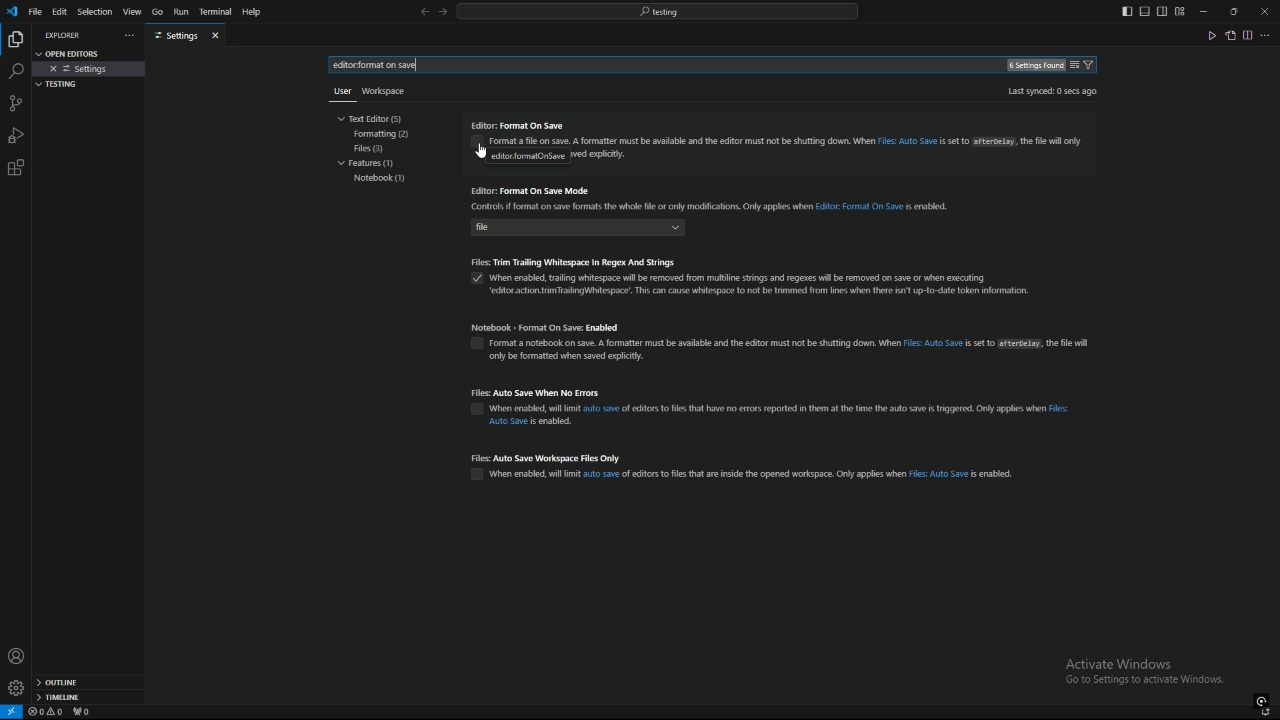  Describe the element at coordinates (66, 35) in the screenshot. I see `explorer` at that location.